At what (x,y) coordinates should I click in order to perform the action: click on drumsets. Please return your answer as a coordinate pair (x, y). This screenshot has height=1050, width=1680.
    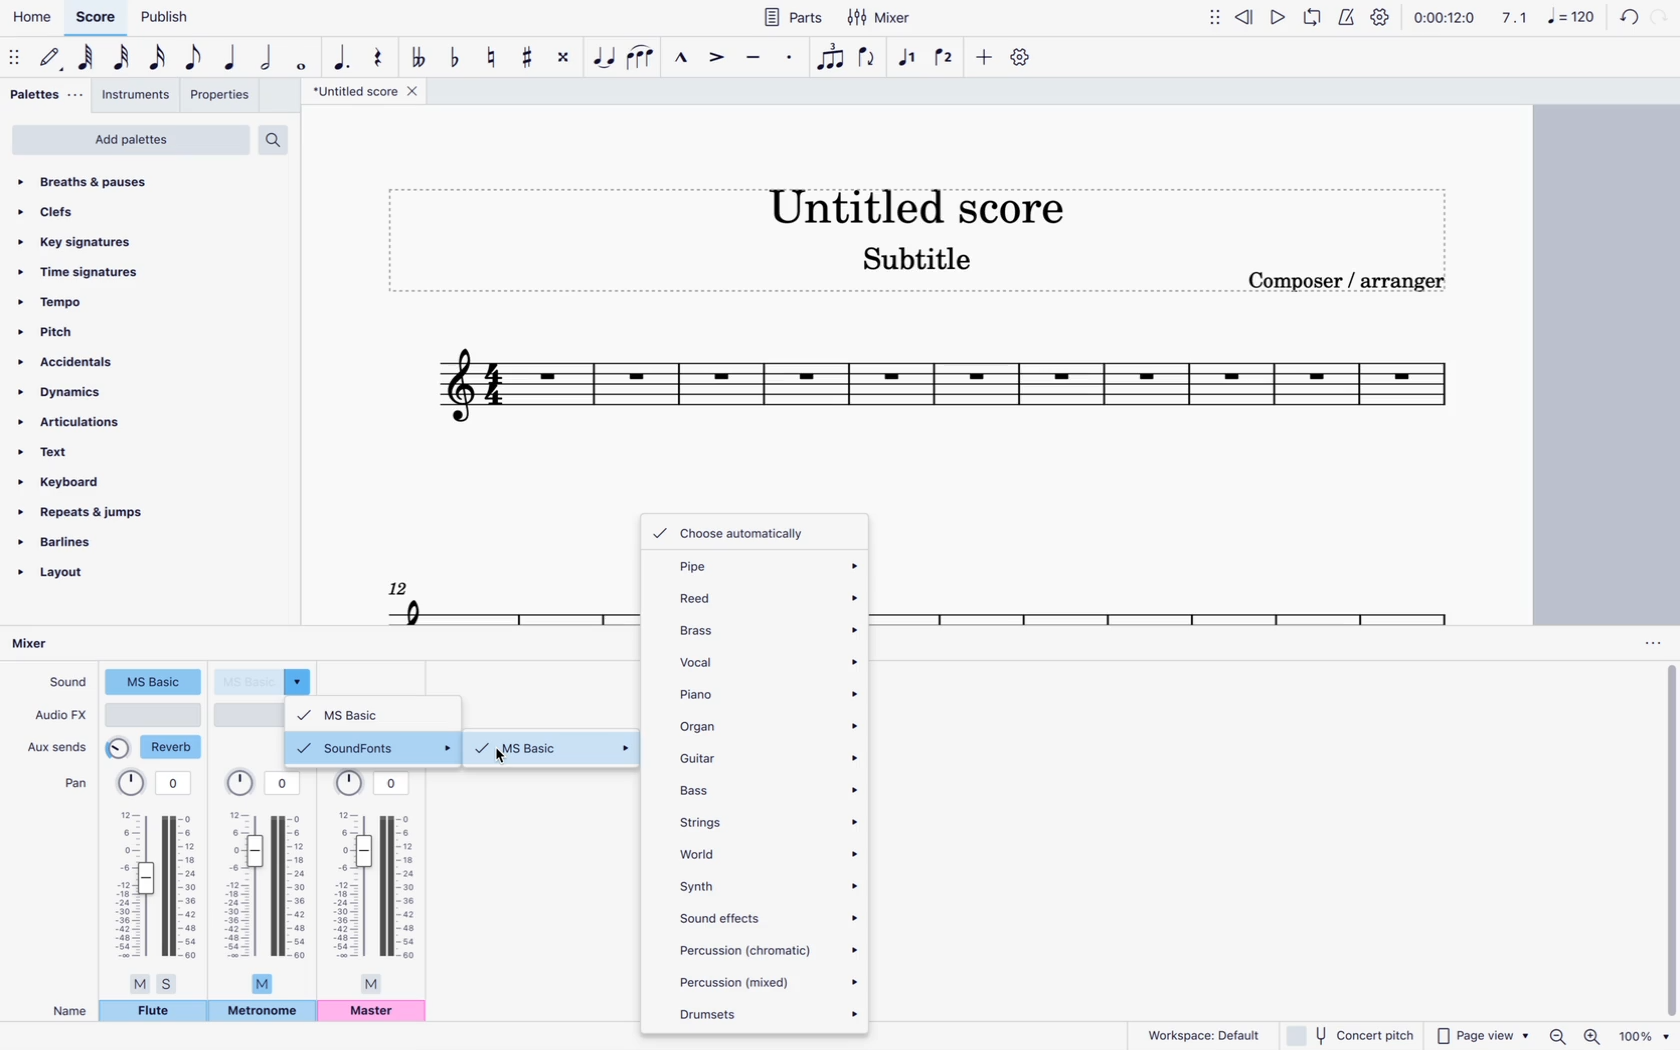
    Looking at the image, I should click on (764, 1014).